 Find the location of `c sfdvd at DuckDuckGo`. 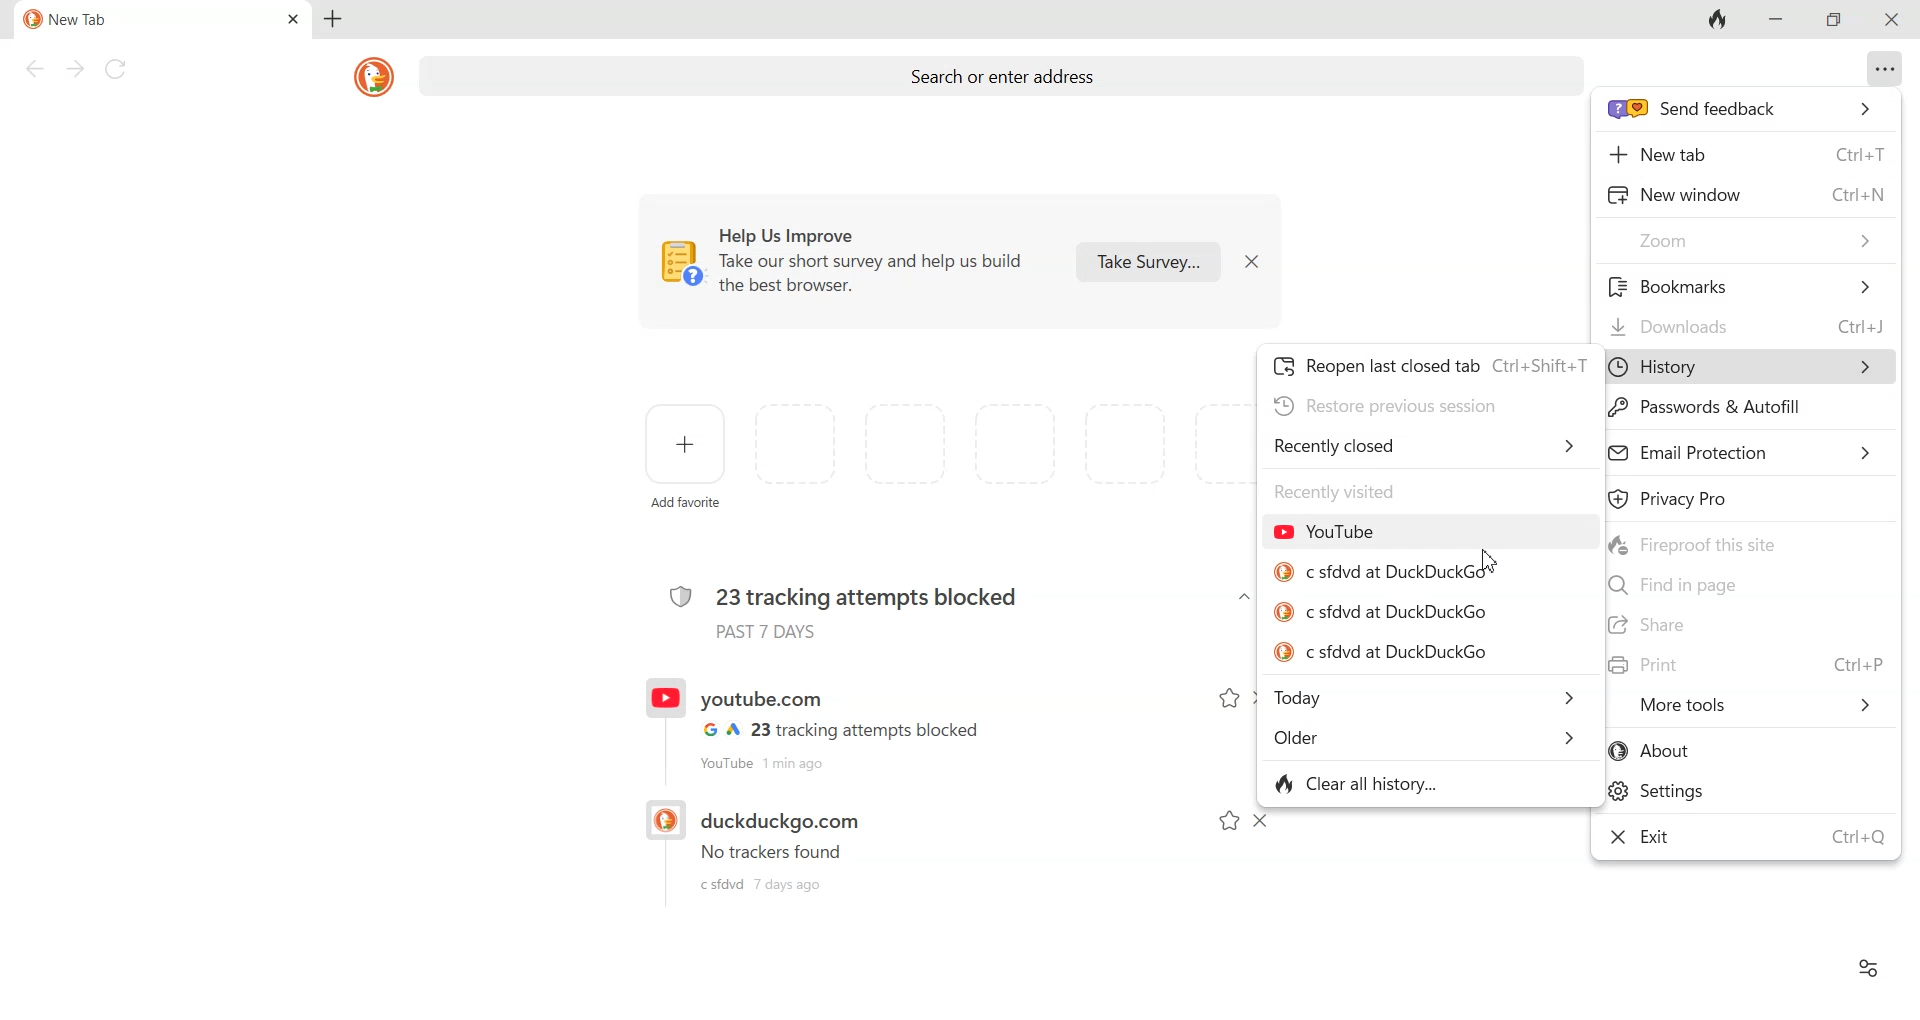

c sfdvd at DuckDuckGo is located at coordinates (1388, 572).